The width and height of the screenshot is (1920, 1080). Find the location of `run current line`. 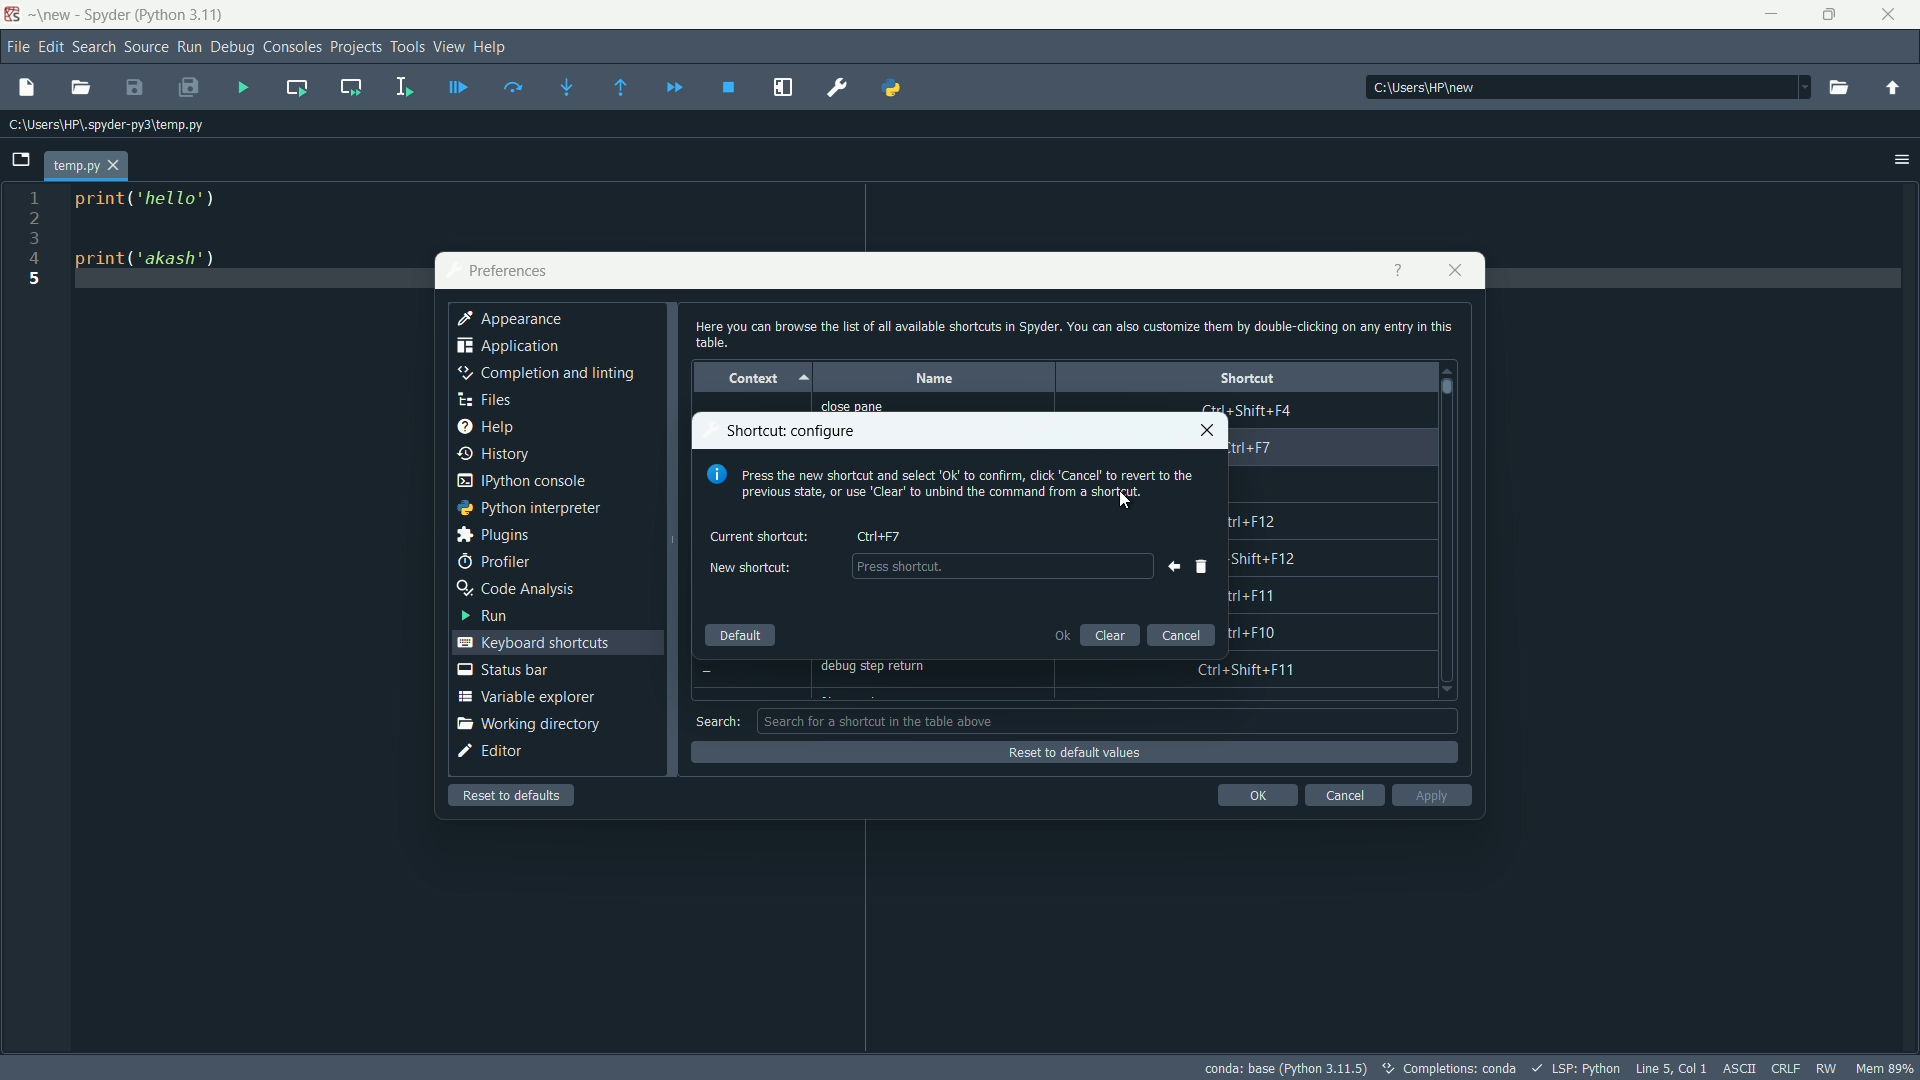

run current line is located at coordinates (513, 87).